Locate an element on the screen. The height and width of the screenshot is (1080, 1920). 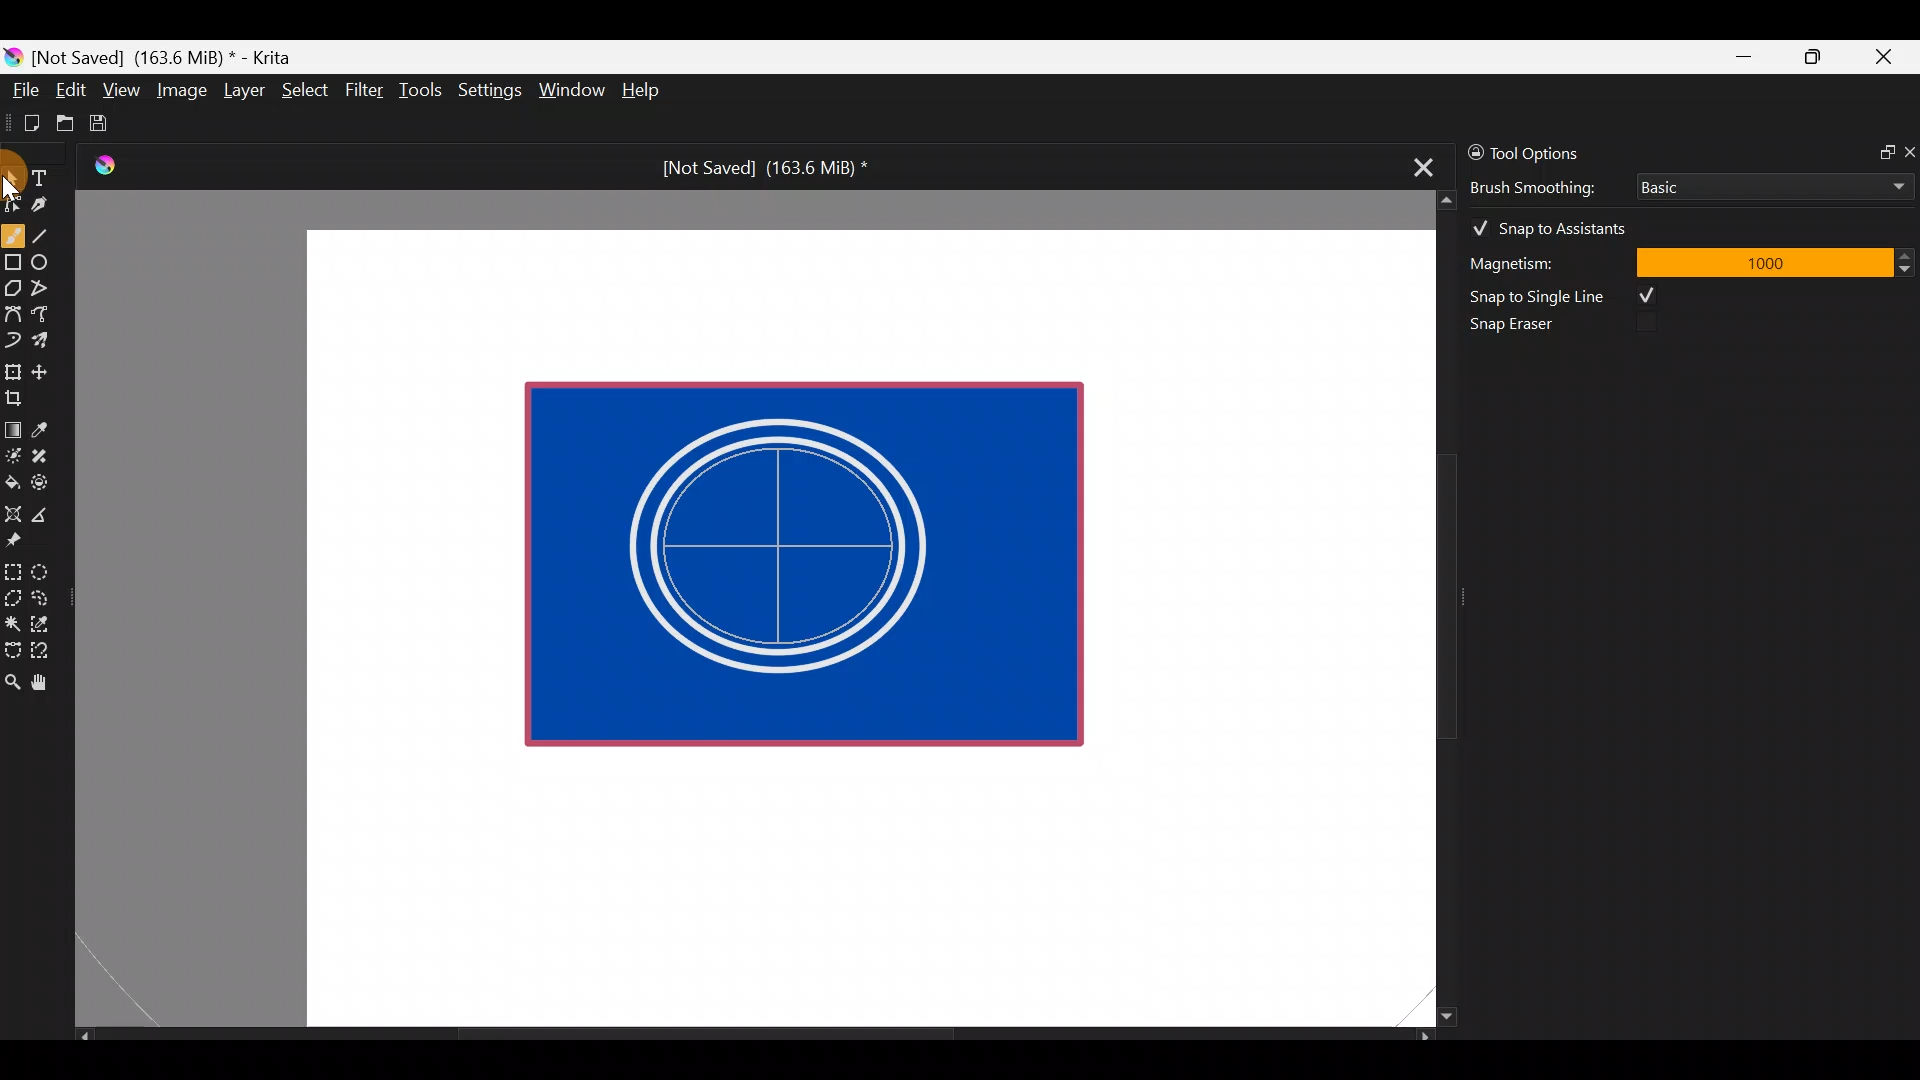
Sample a colour from the image/current layer is located at coordinates (47, 427).